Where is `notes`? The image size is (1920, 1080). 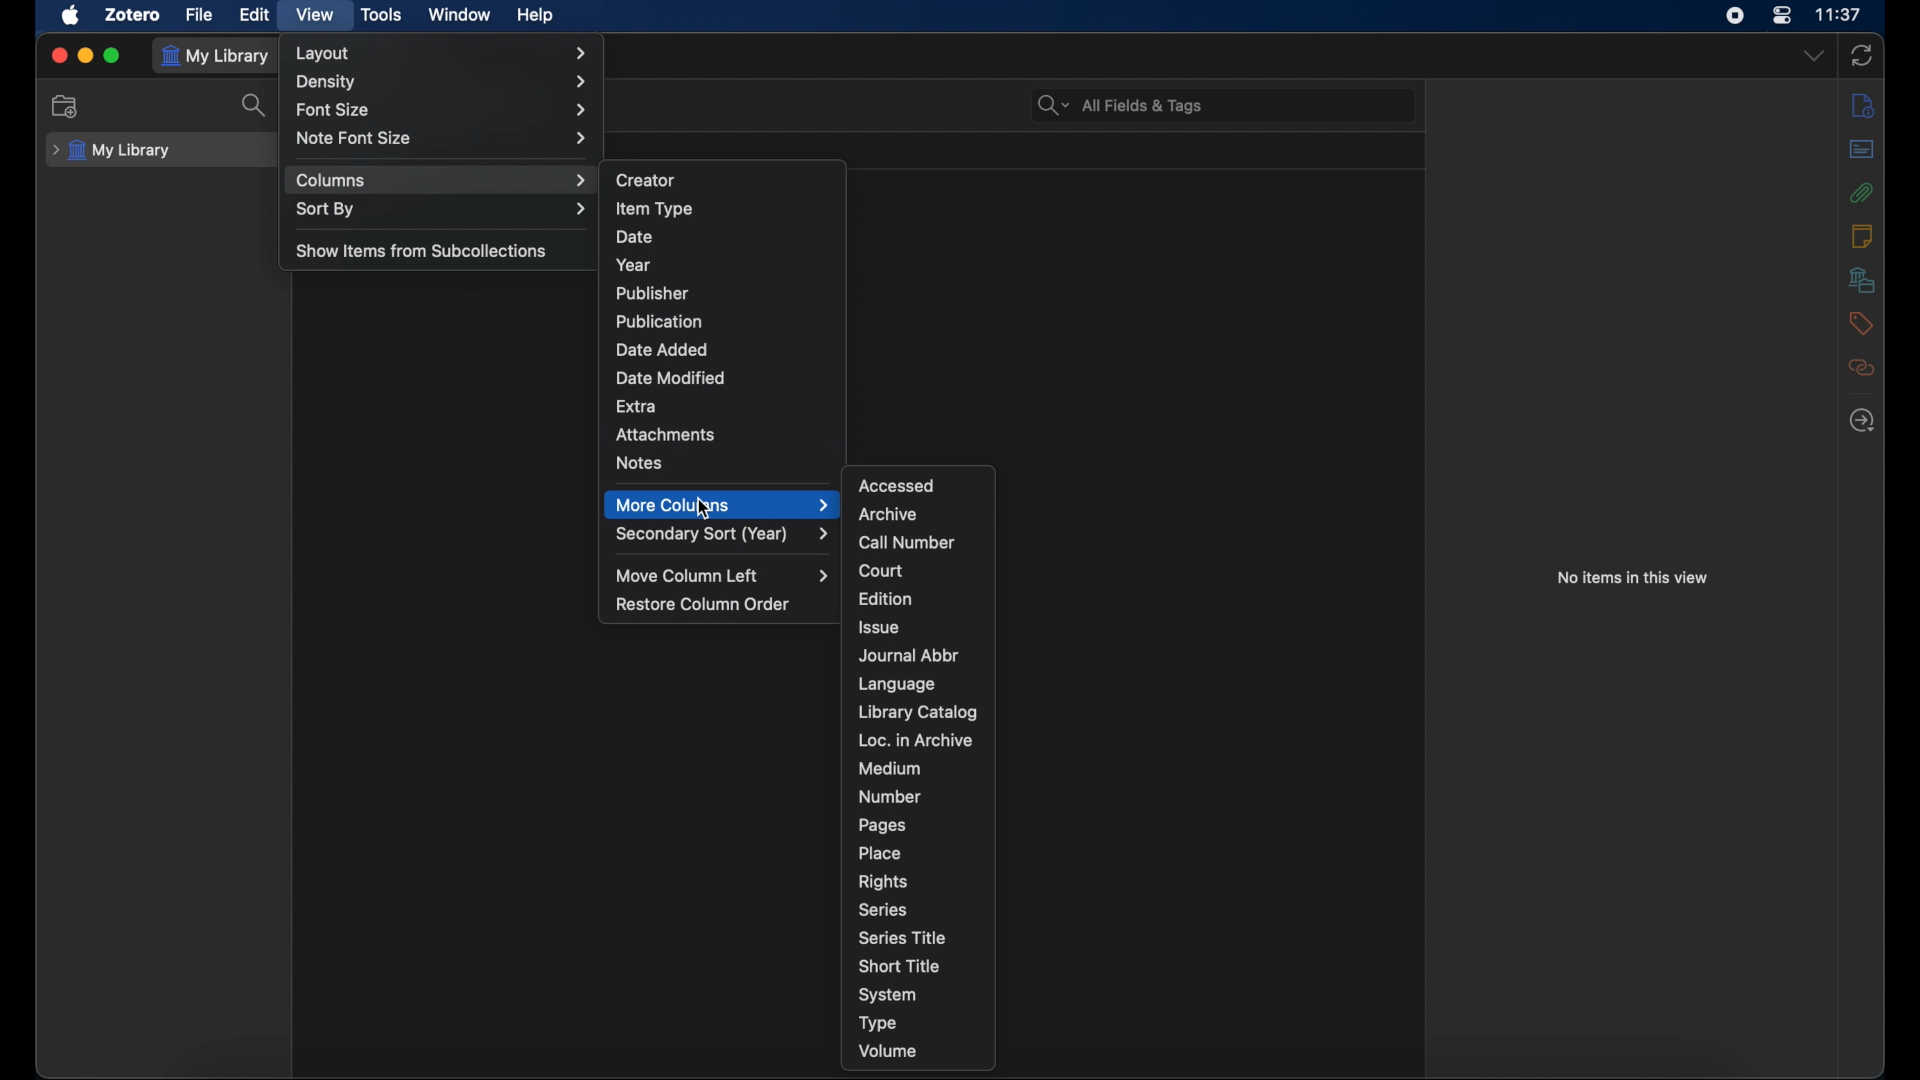 notes is located at coordinates (1861, 234).